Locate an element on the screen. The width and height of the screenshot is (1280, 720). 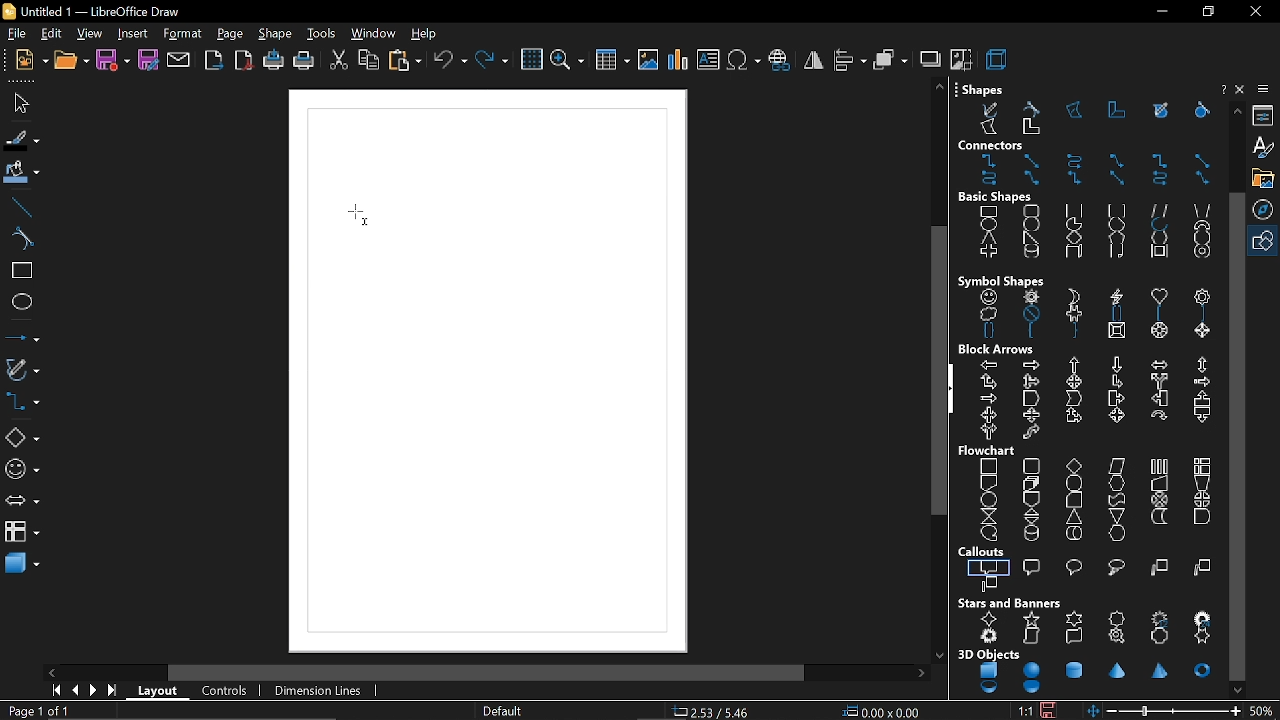
punched tape is located at coordinates (1115, 499).